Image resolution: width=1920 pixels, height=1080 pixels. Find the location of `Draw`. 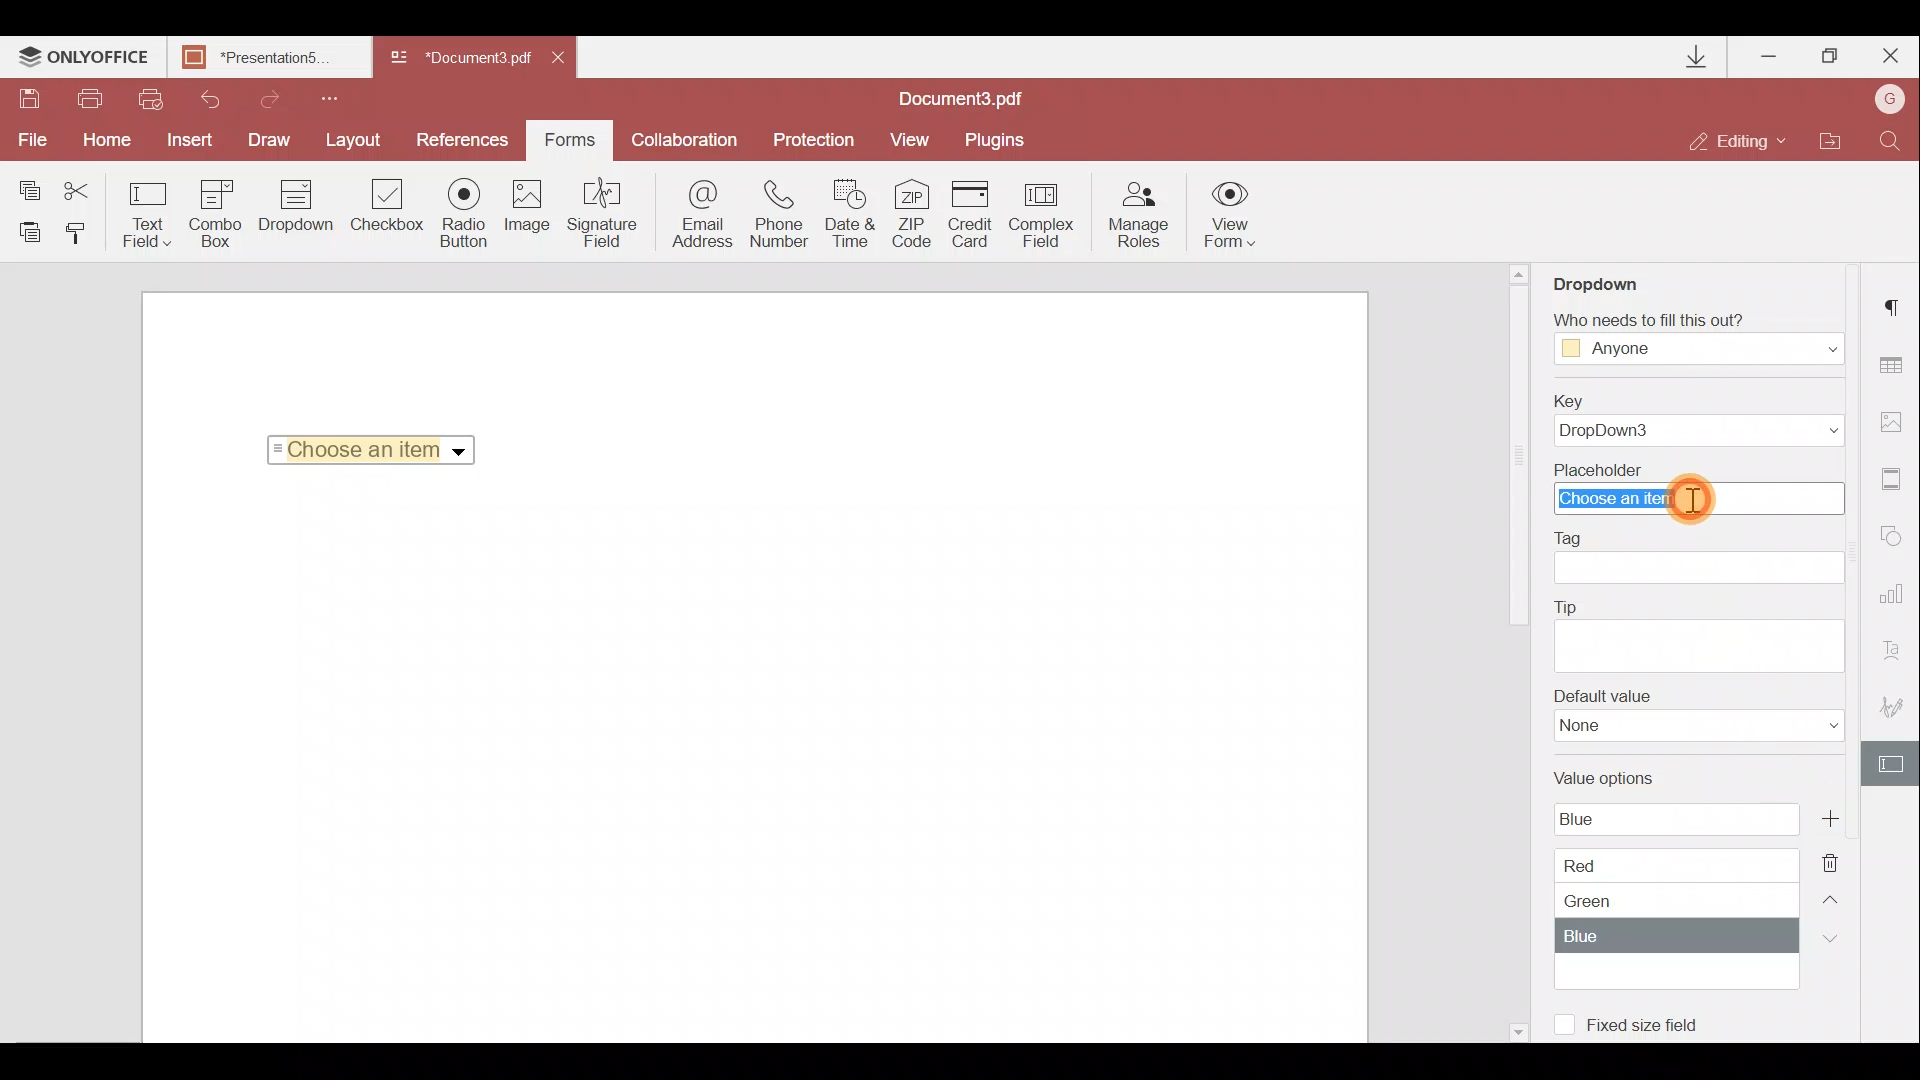

Draw is located at coordinates (274, 140).